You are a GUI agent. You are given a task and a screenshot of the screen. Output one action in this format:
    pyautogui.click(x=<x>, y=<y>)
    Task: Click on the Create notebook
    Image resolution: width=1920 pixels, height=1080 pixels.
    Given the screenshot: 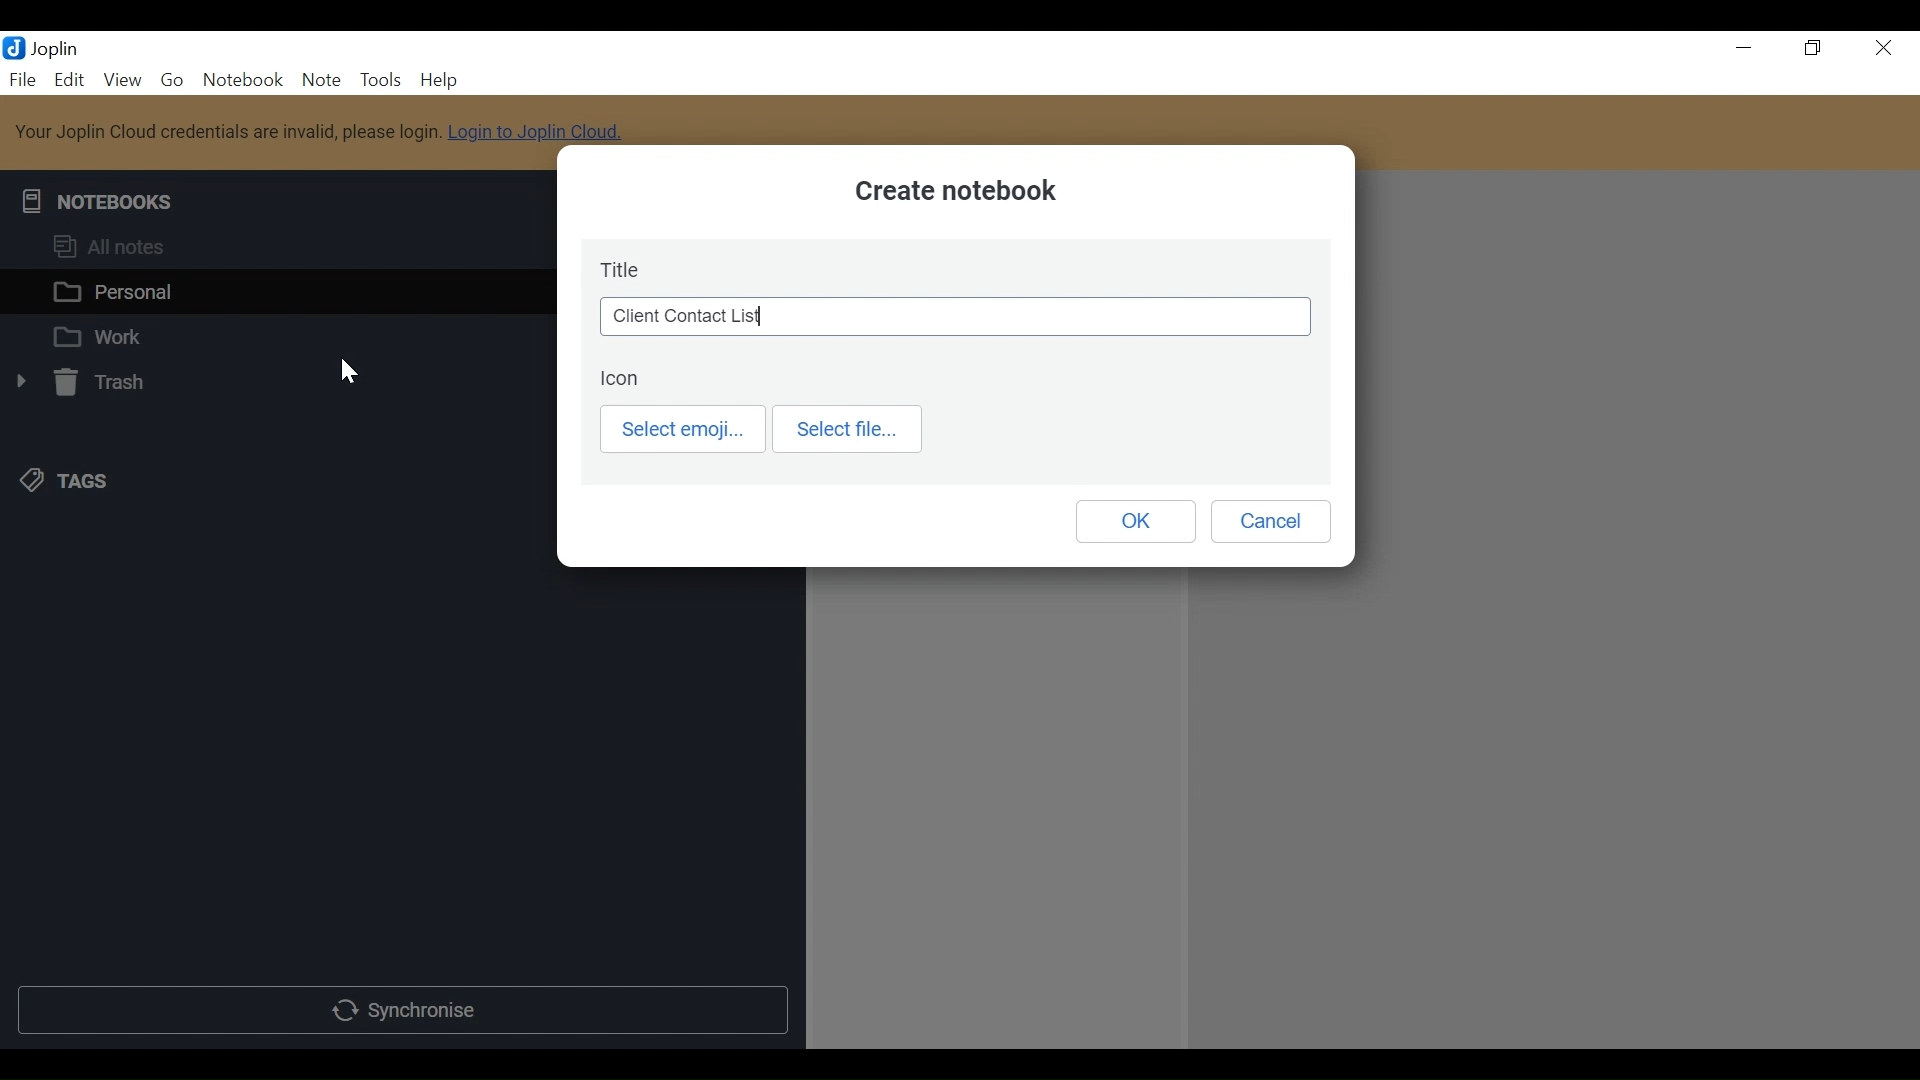 What is the action you would take?
    pyautogui.click(x=952, y=193)
    